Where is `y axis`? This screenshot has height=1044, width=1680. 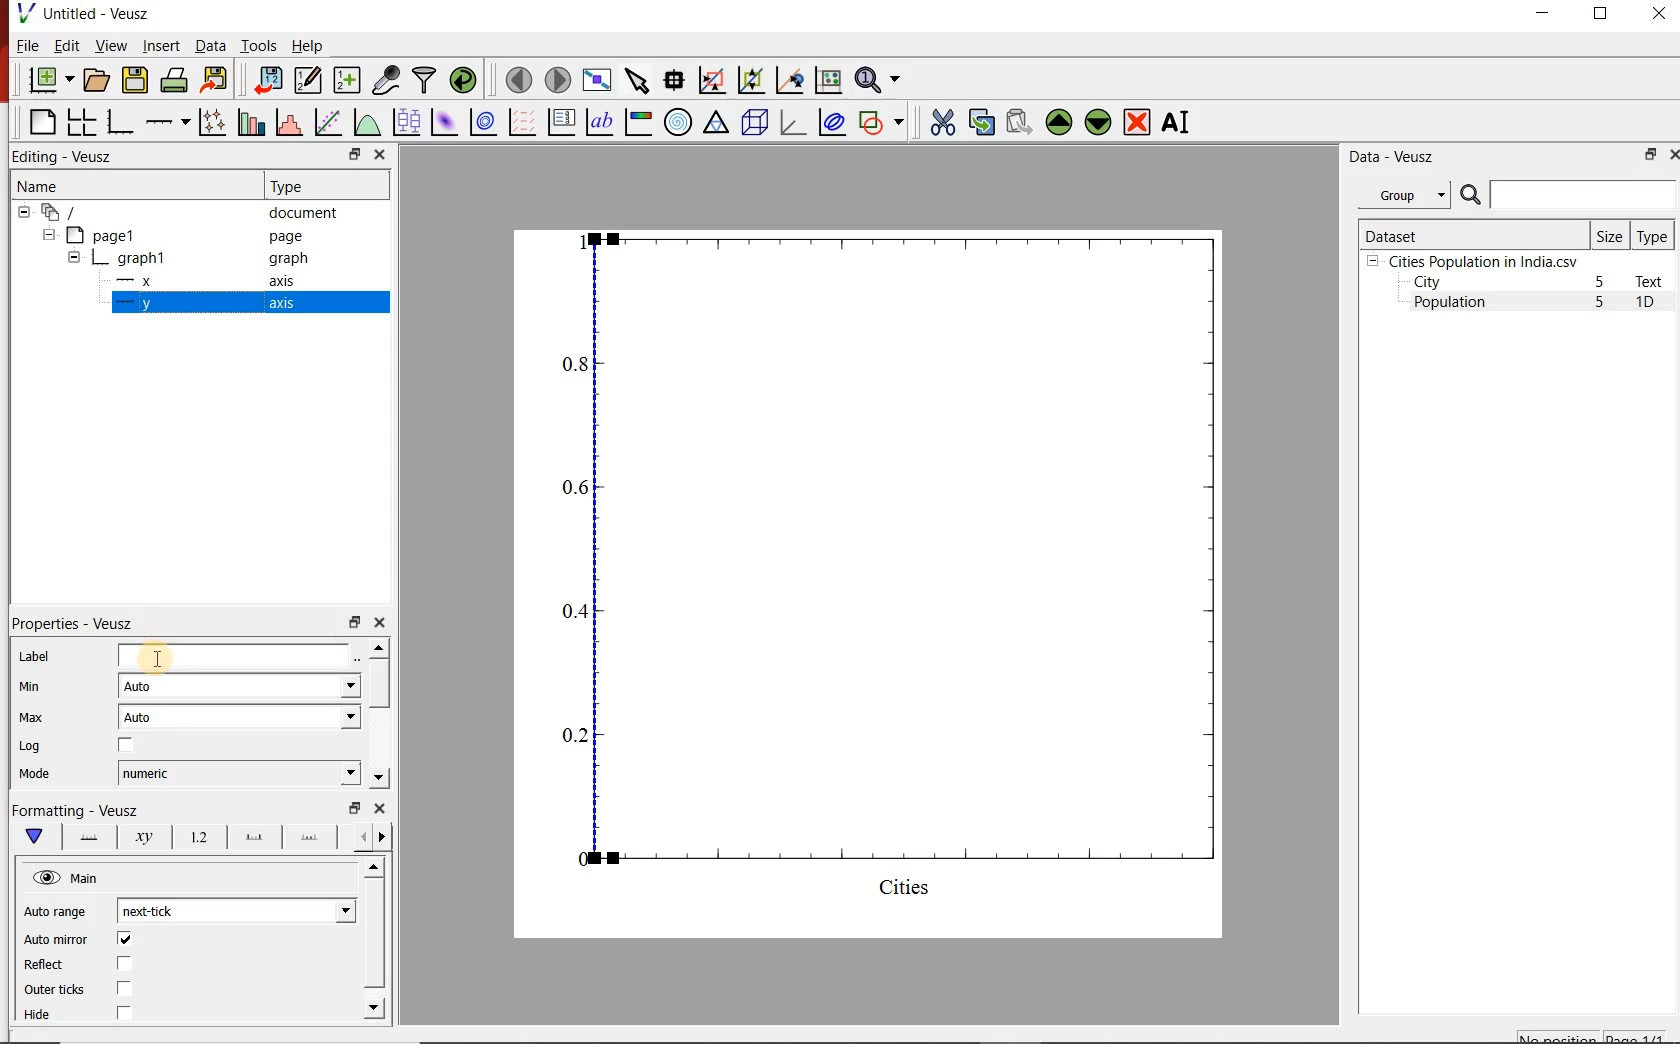
y axis is located at coordinates (209, 304).